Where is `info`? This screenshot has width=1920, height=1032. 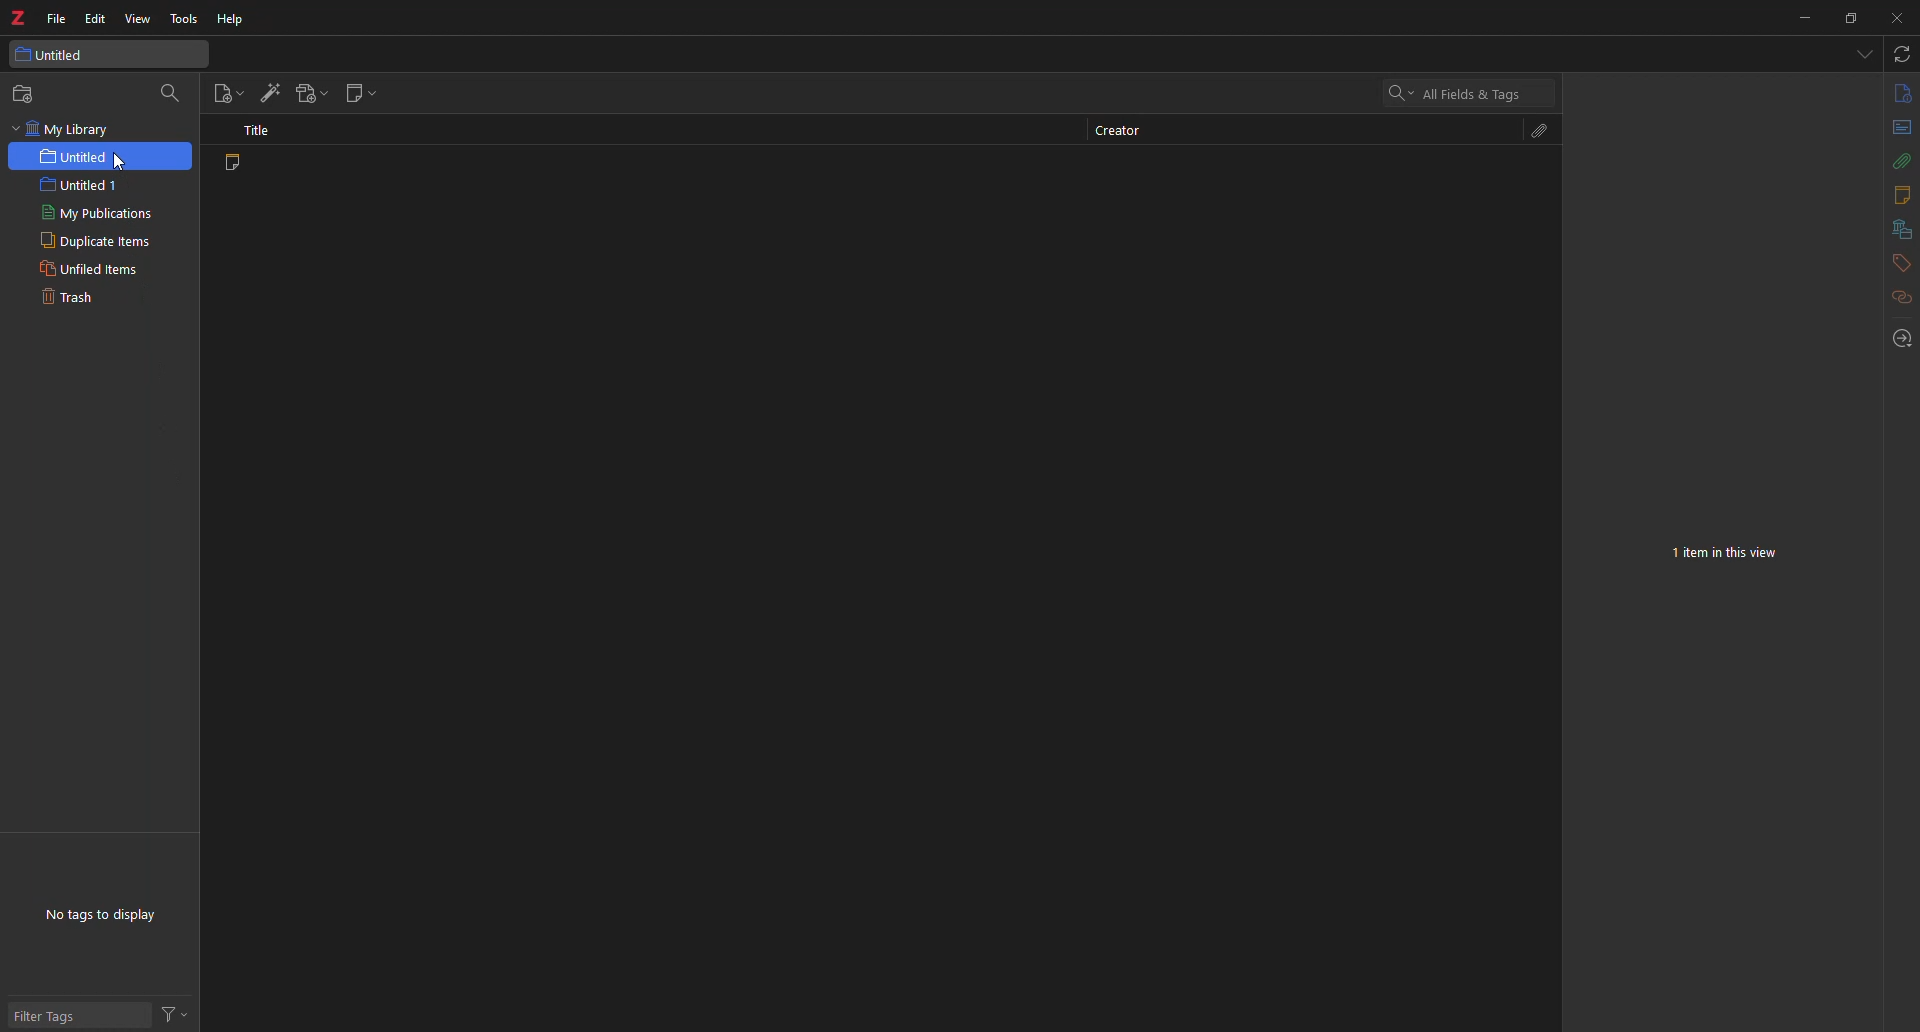 info is located at coordinates (1900, 94).